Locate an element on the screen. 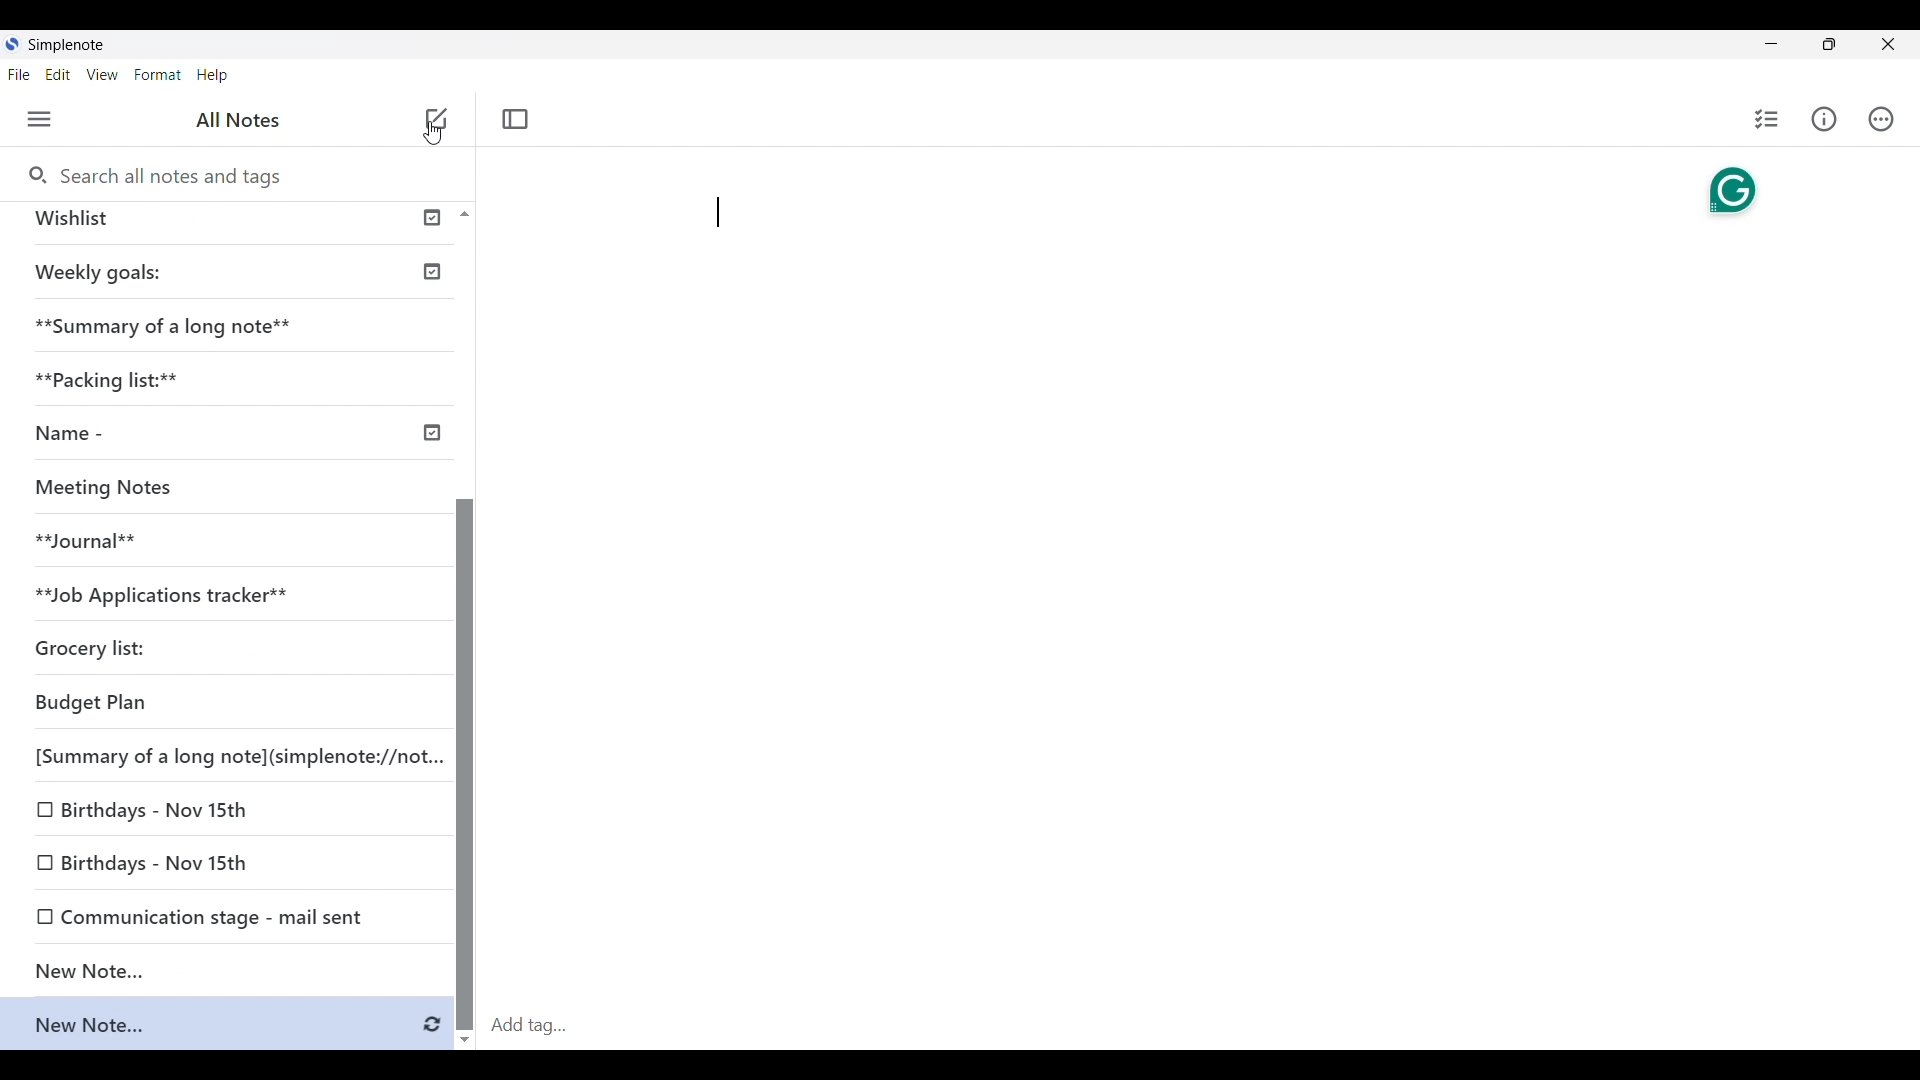 The image size is (1920, 1080). birthdays - nov 15th is located at coordinates (162, 810).